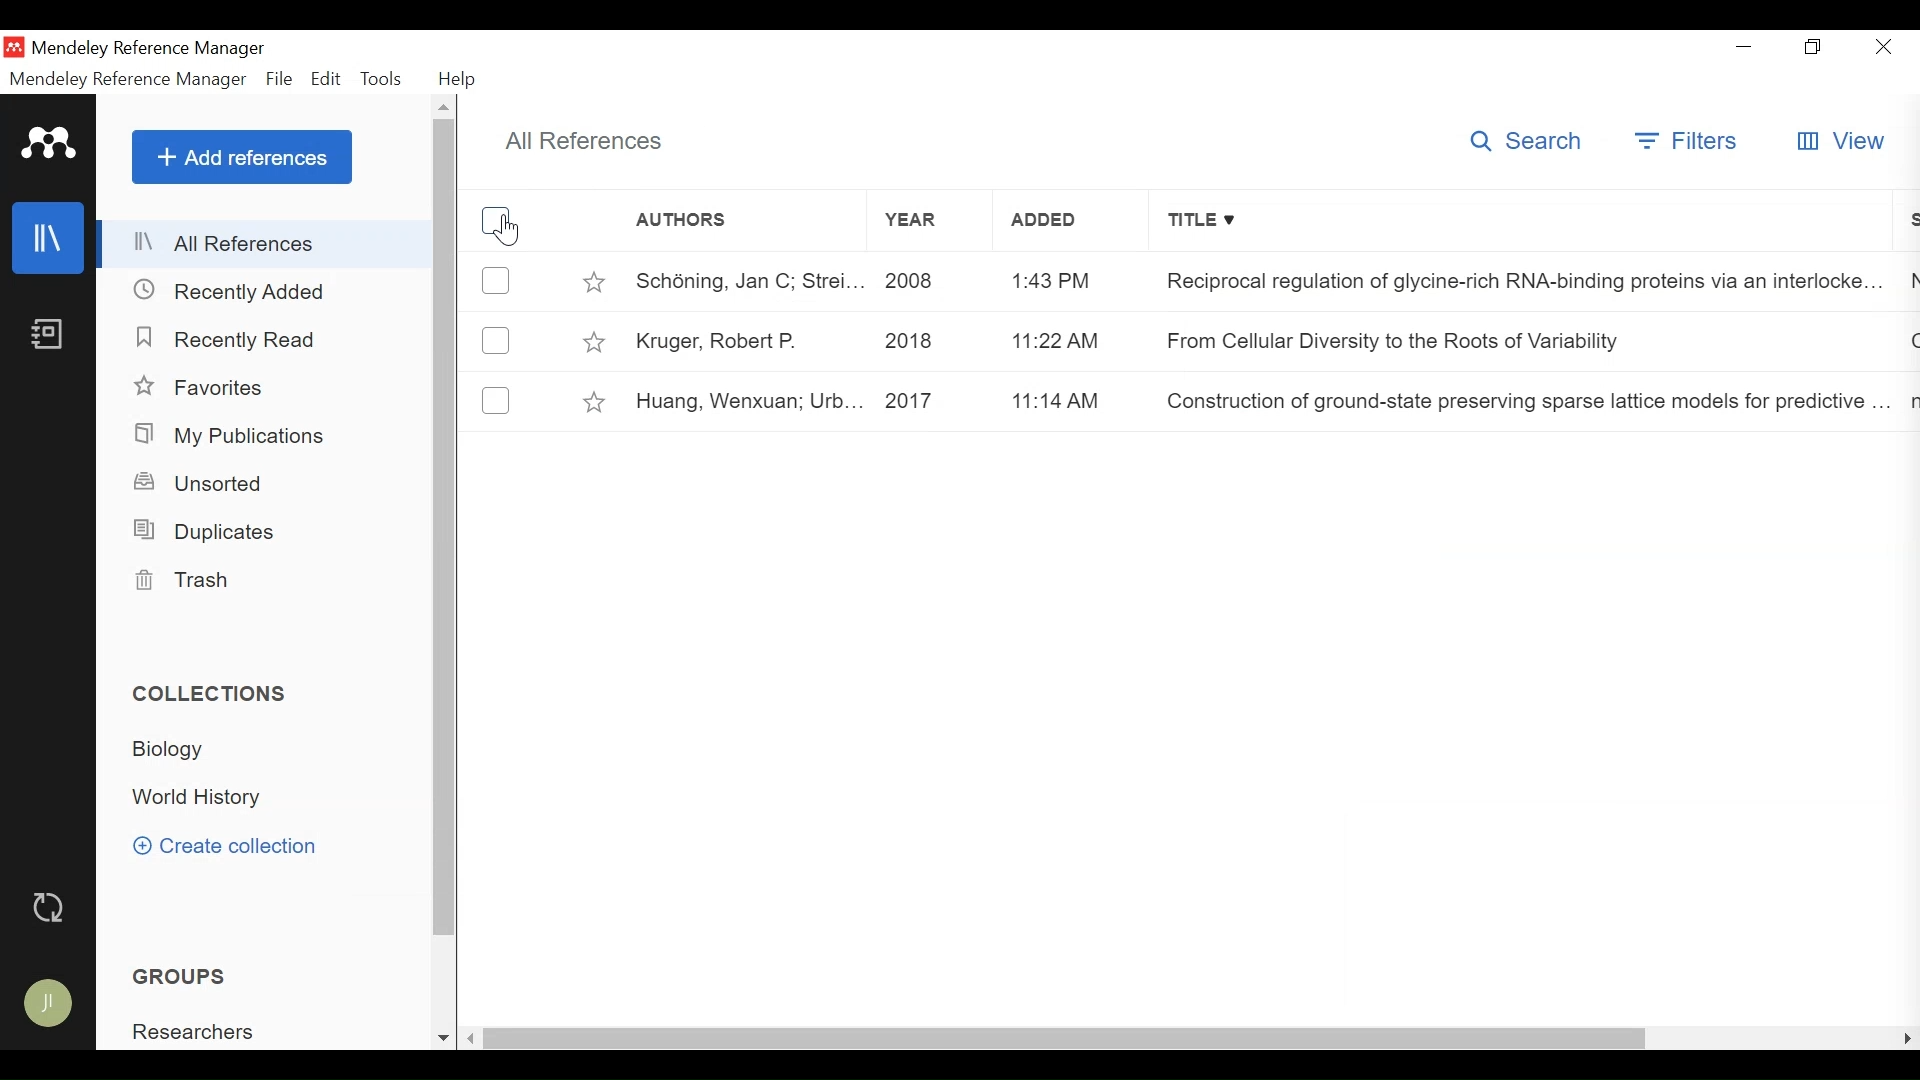 The height and width of the screenshot is (1080, 1920). Describe the element at coordinates (495, 341) in the screenshot. I see `(un)select` at that location.